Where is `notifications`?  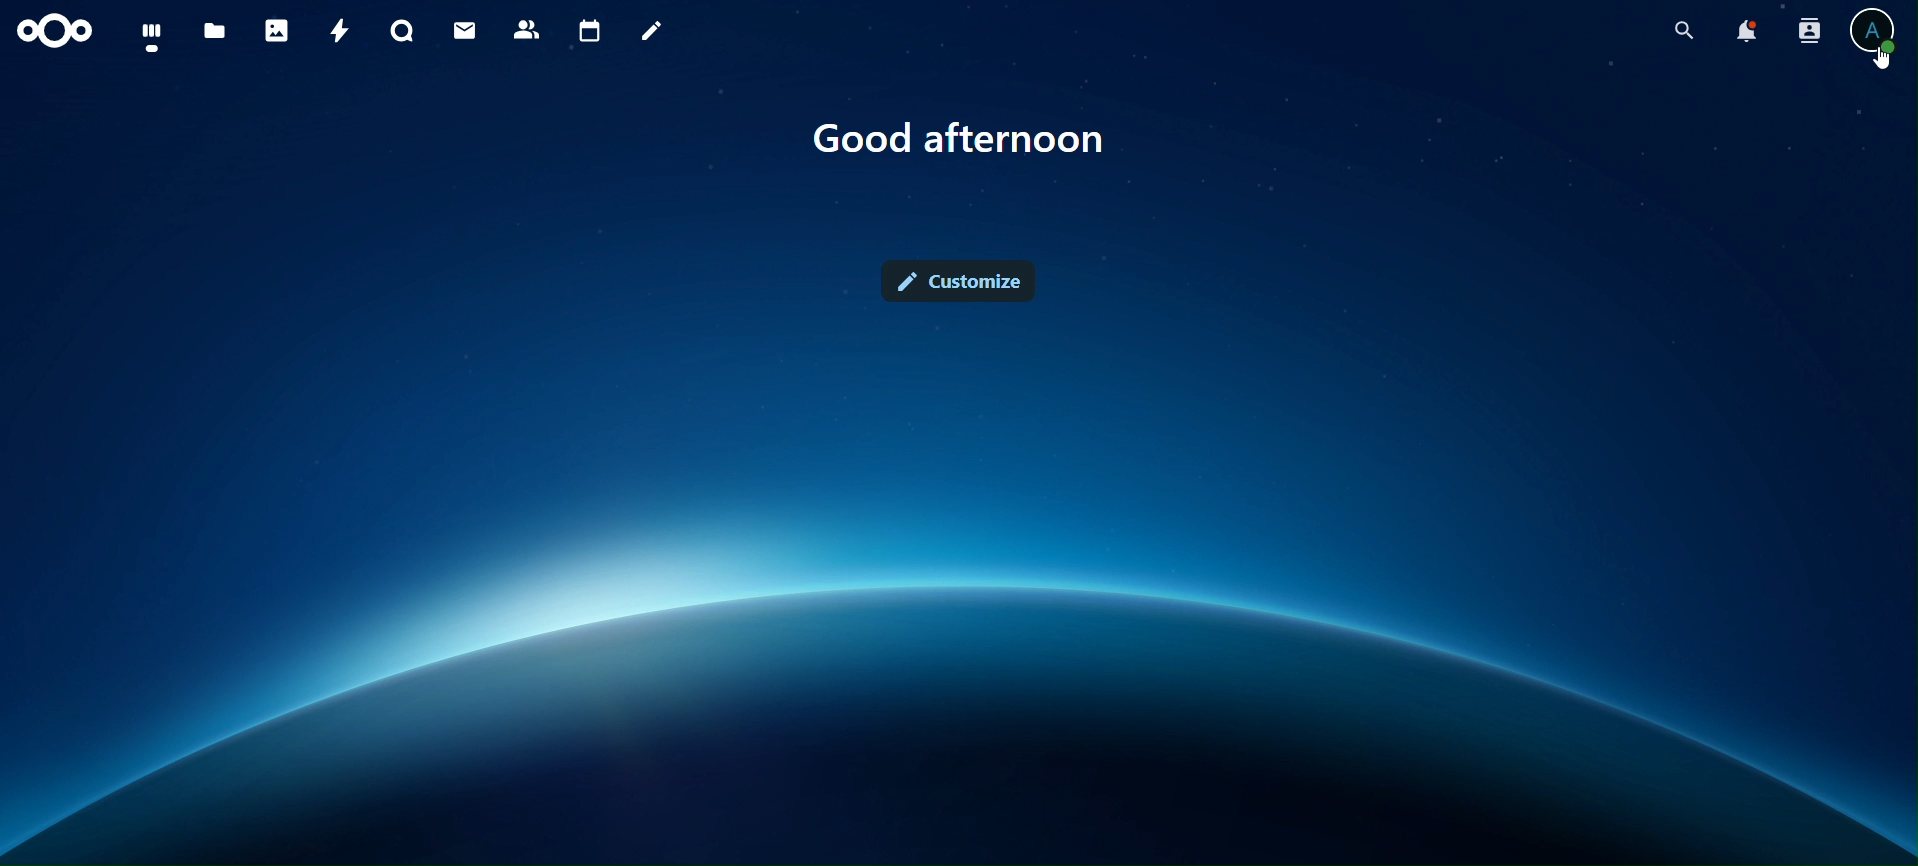
notifications is located at coordinates (1748, 28).